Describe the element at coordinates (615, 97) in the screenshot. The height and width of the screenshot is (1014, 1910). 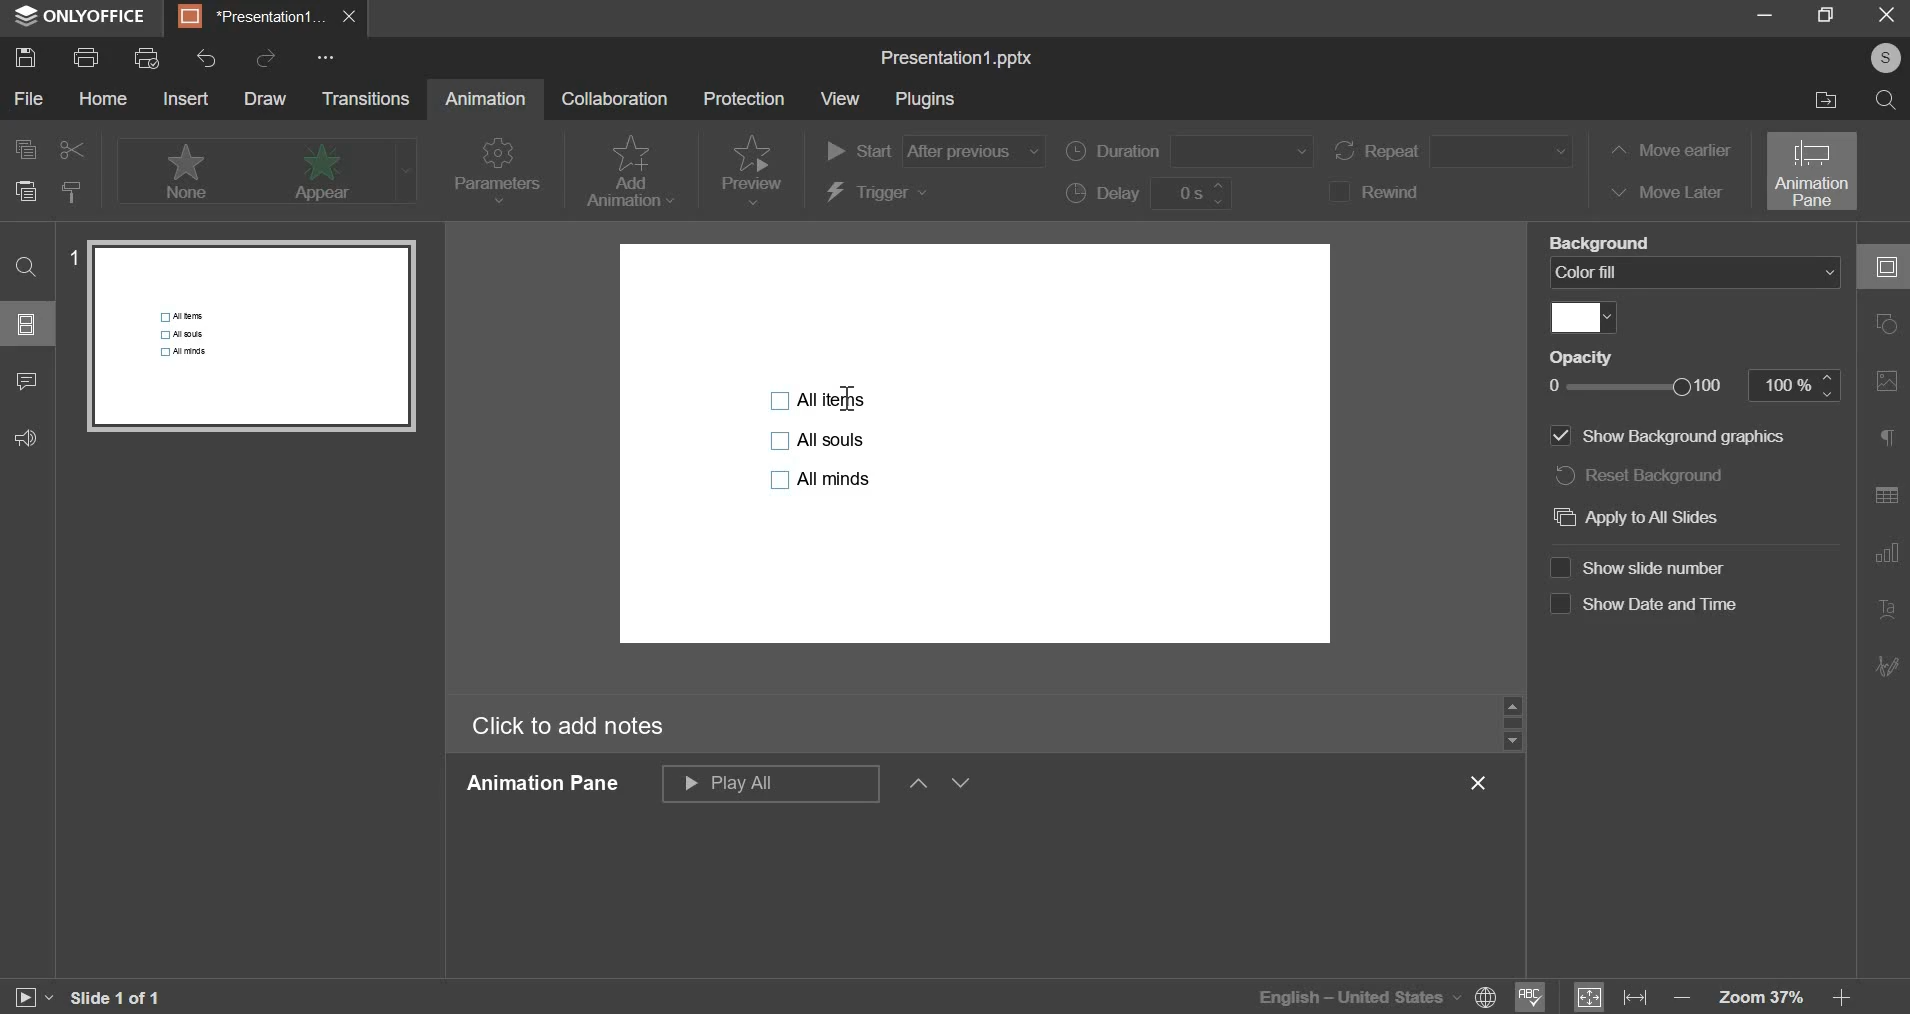
I see `collaboration` at that location.